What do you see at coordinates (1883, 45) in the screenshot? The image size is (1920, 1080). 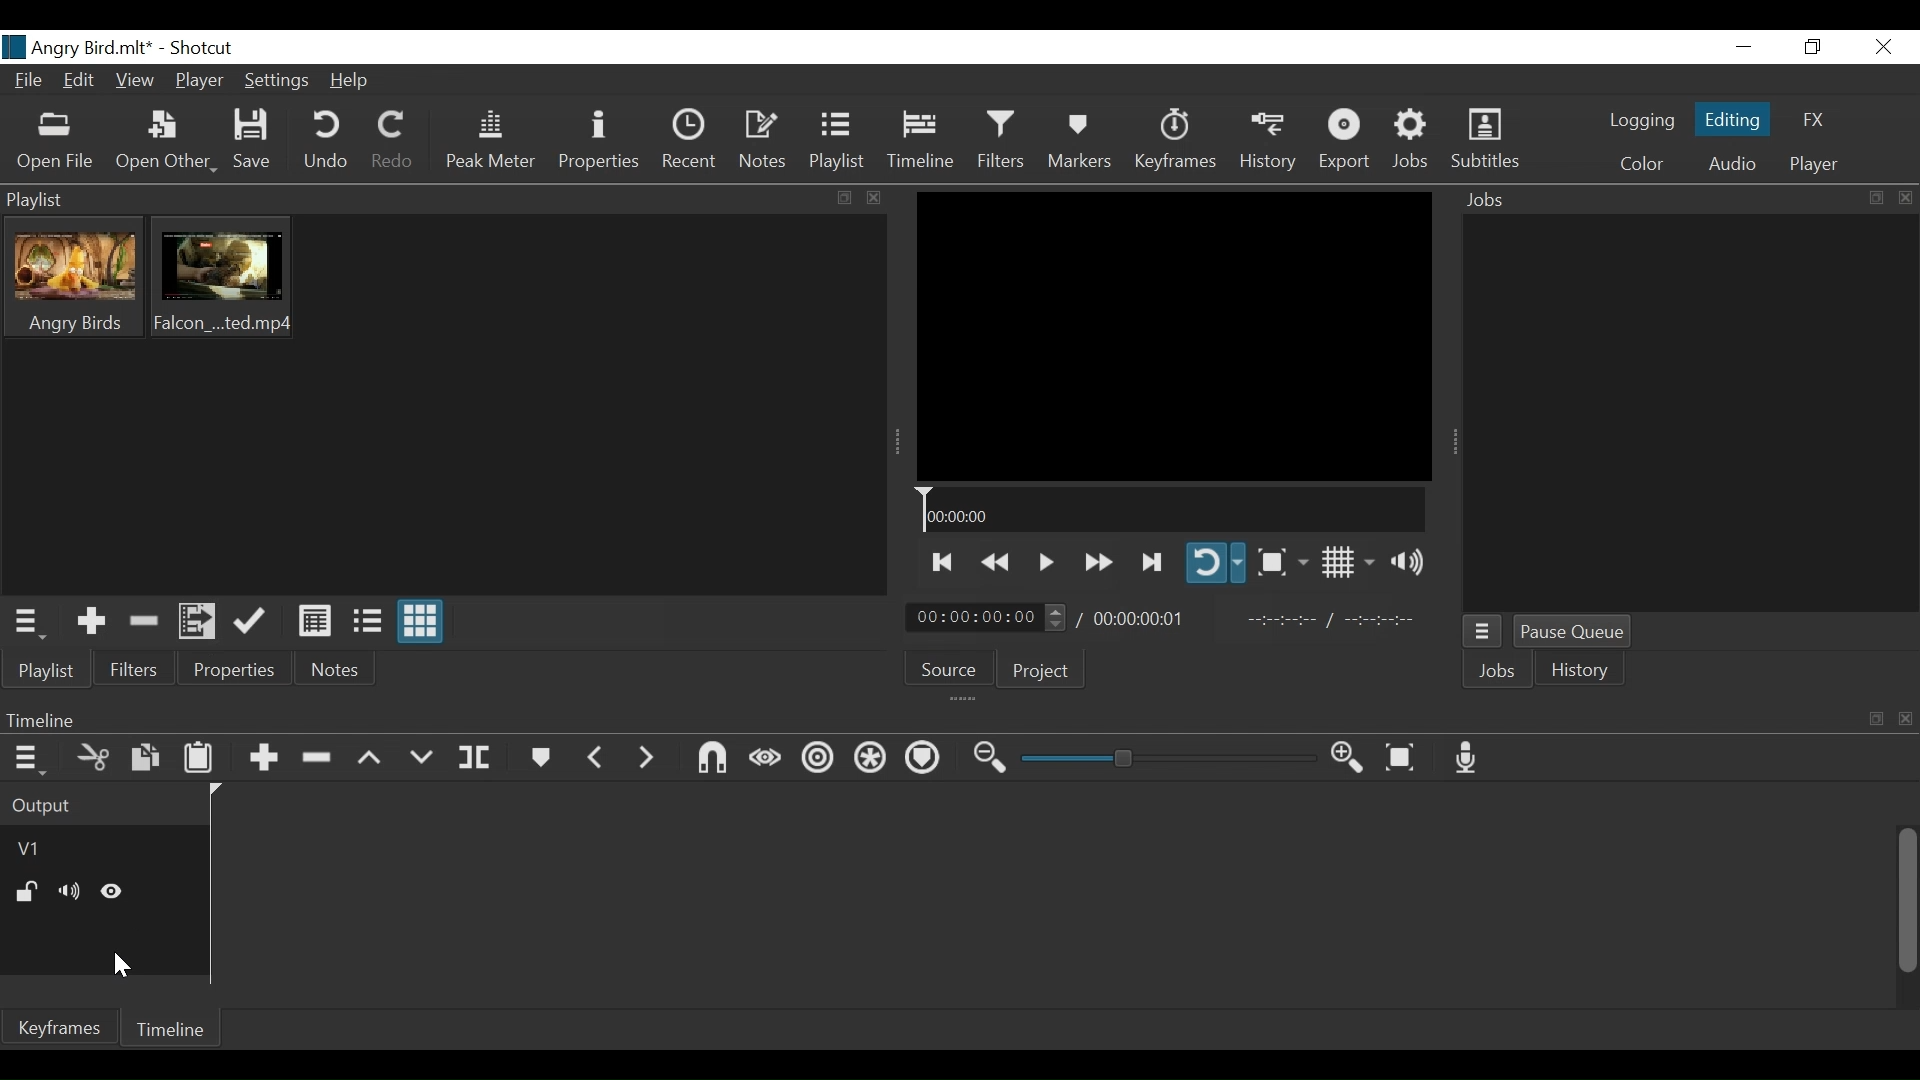 I see `Close` at bounding box center [1883, 45].